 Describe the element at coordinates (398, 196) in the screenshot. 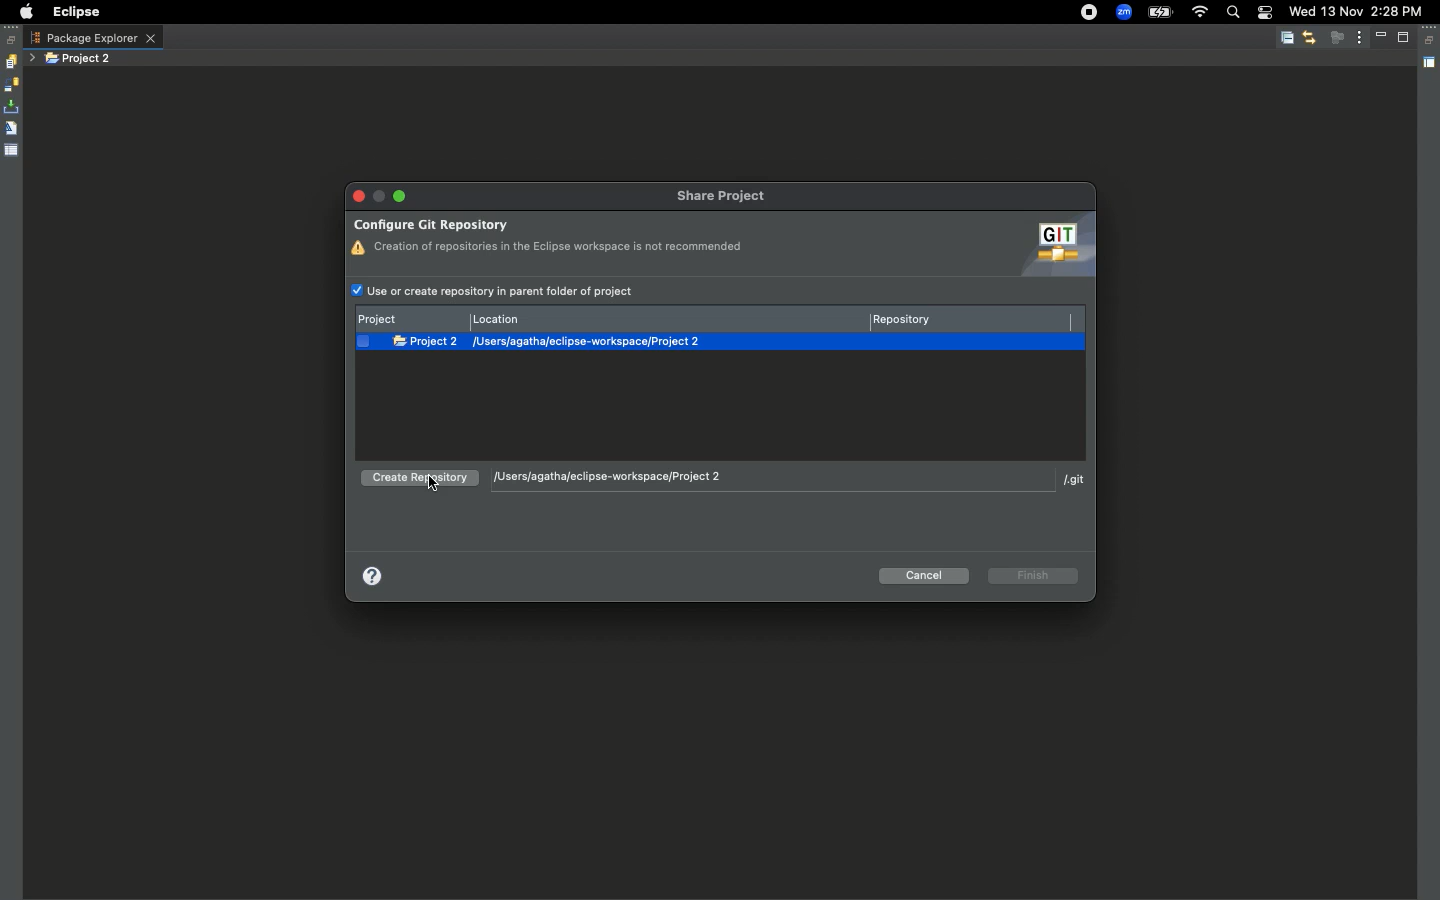

I see `Minimize` at that location.